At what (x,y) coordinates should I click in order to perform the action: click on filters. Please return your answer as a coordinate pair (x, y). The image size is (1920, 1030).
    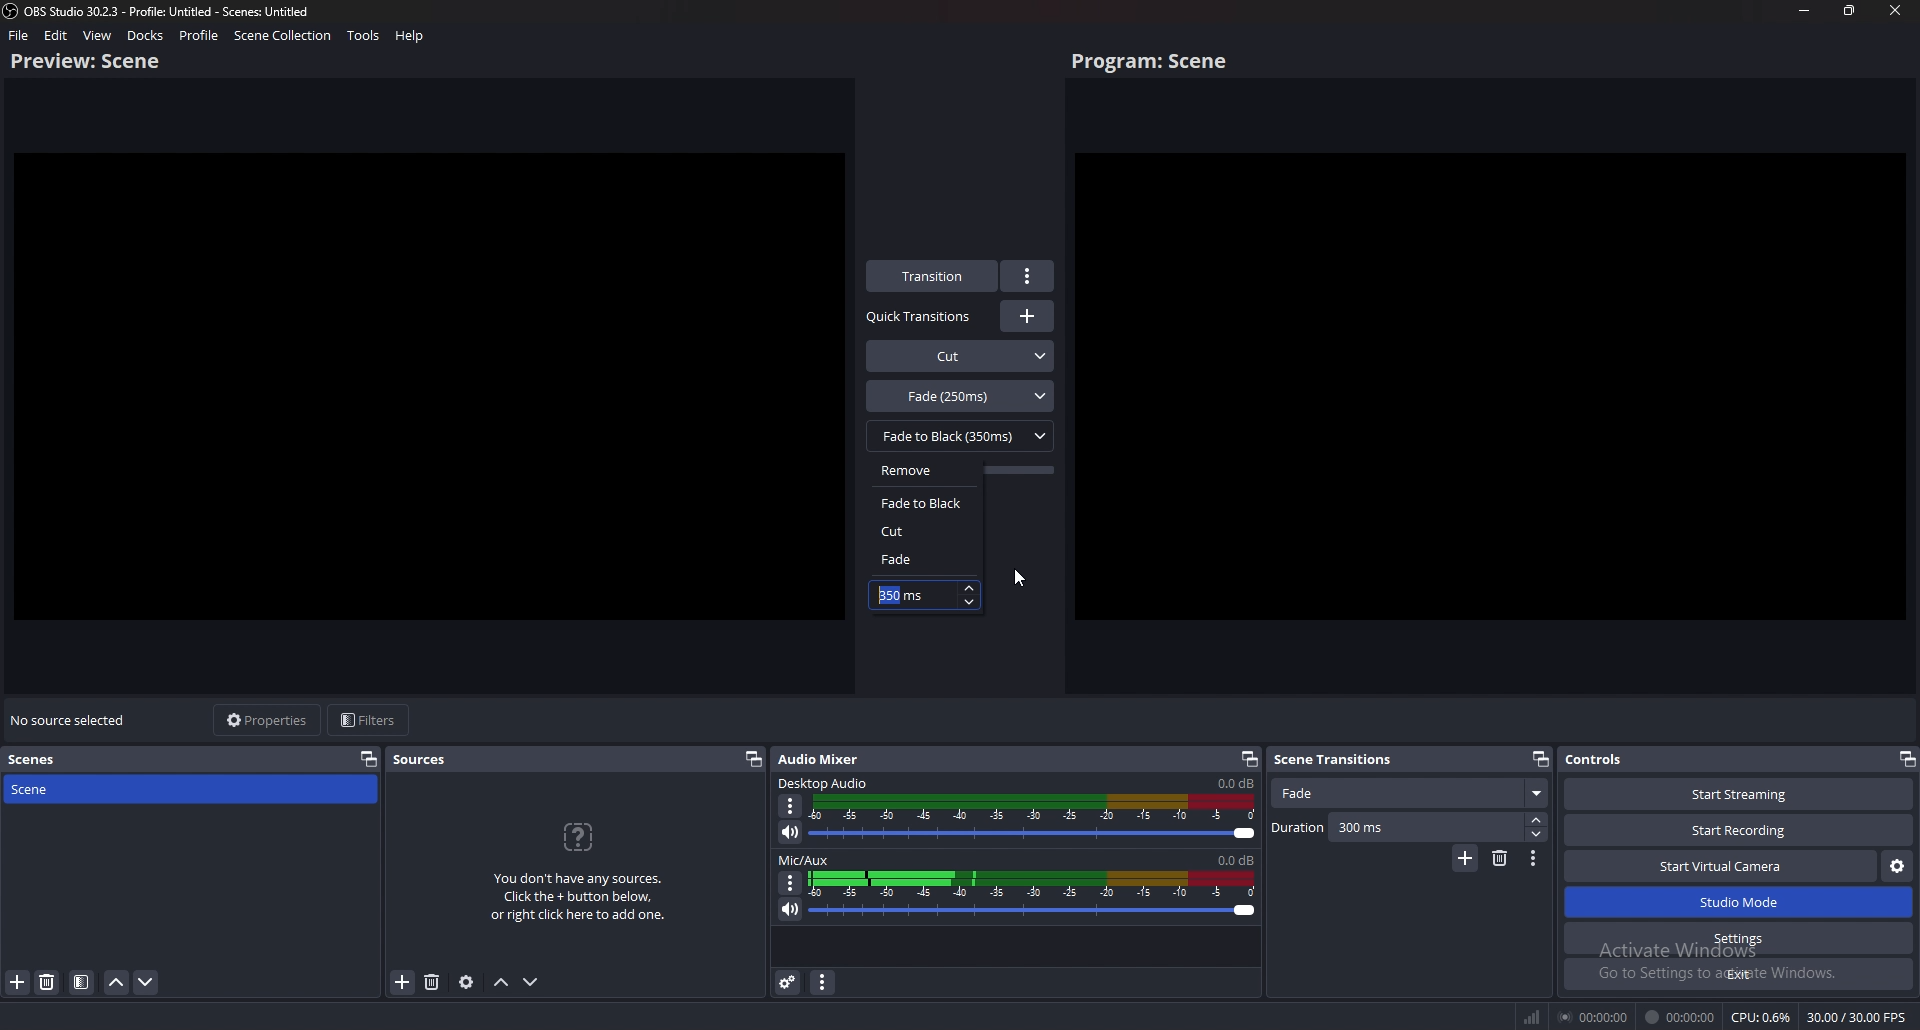
    Looking at the image, I should click on (371, 721).